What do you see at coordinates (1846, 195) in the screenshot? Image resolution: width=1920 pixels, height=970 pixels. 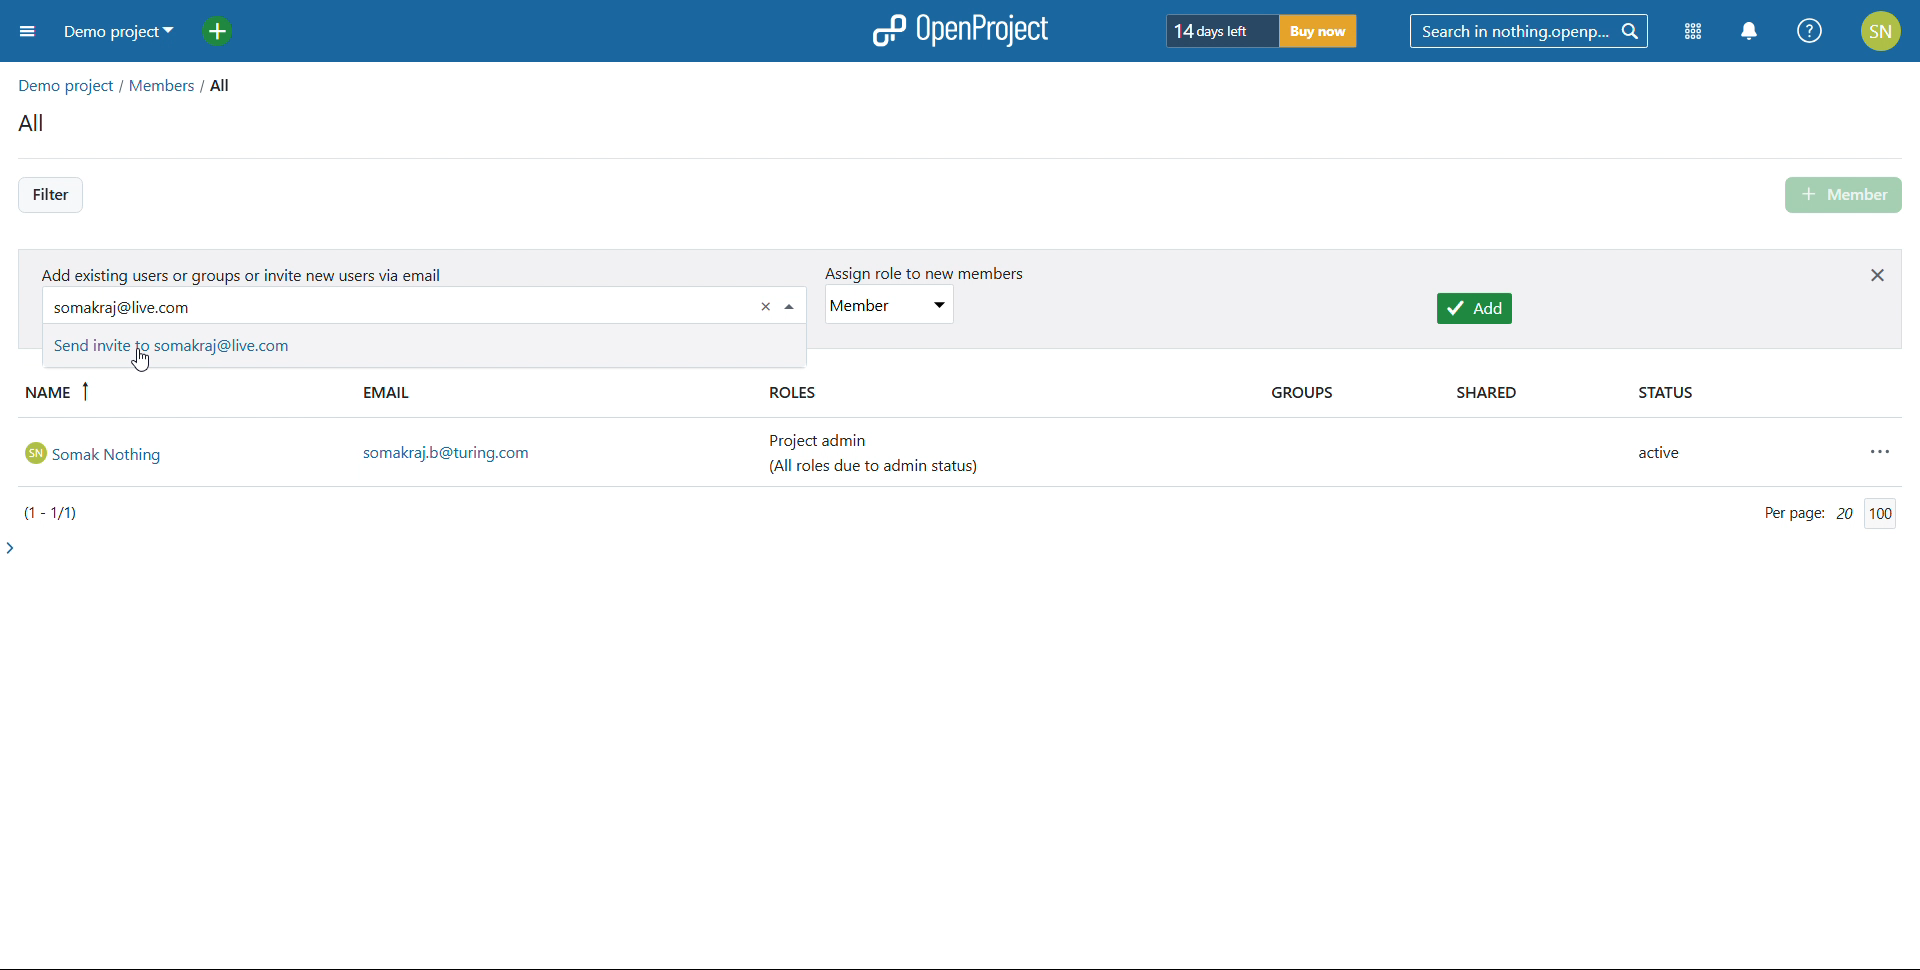 I see `add member` at bounding box center [1846, 195].